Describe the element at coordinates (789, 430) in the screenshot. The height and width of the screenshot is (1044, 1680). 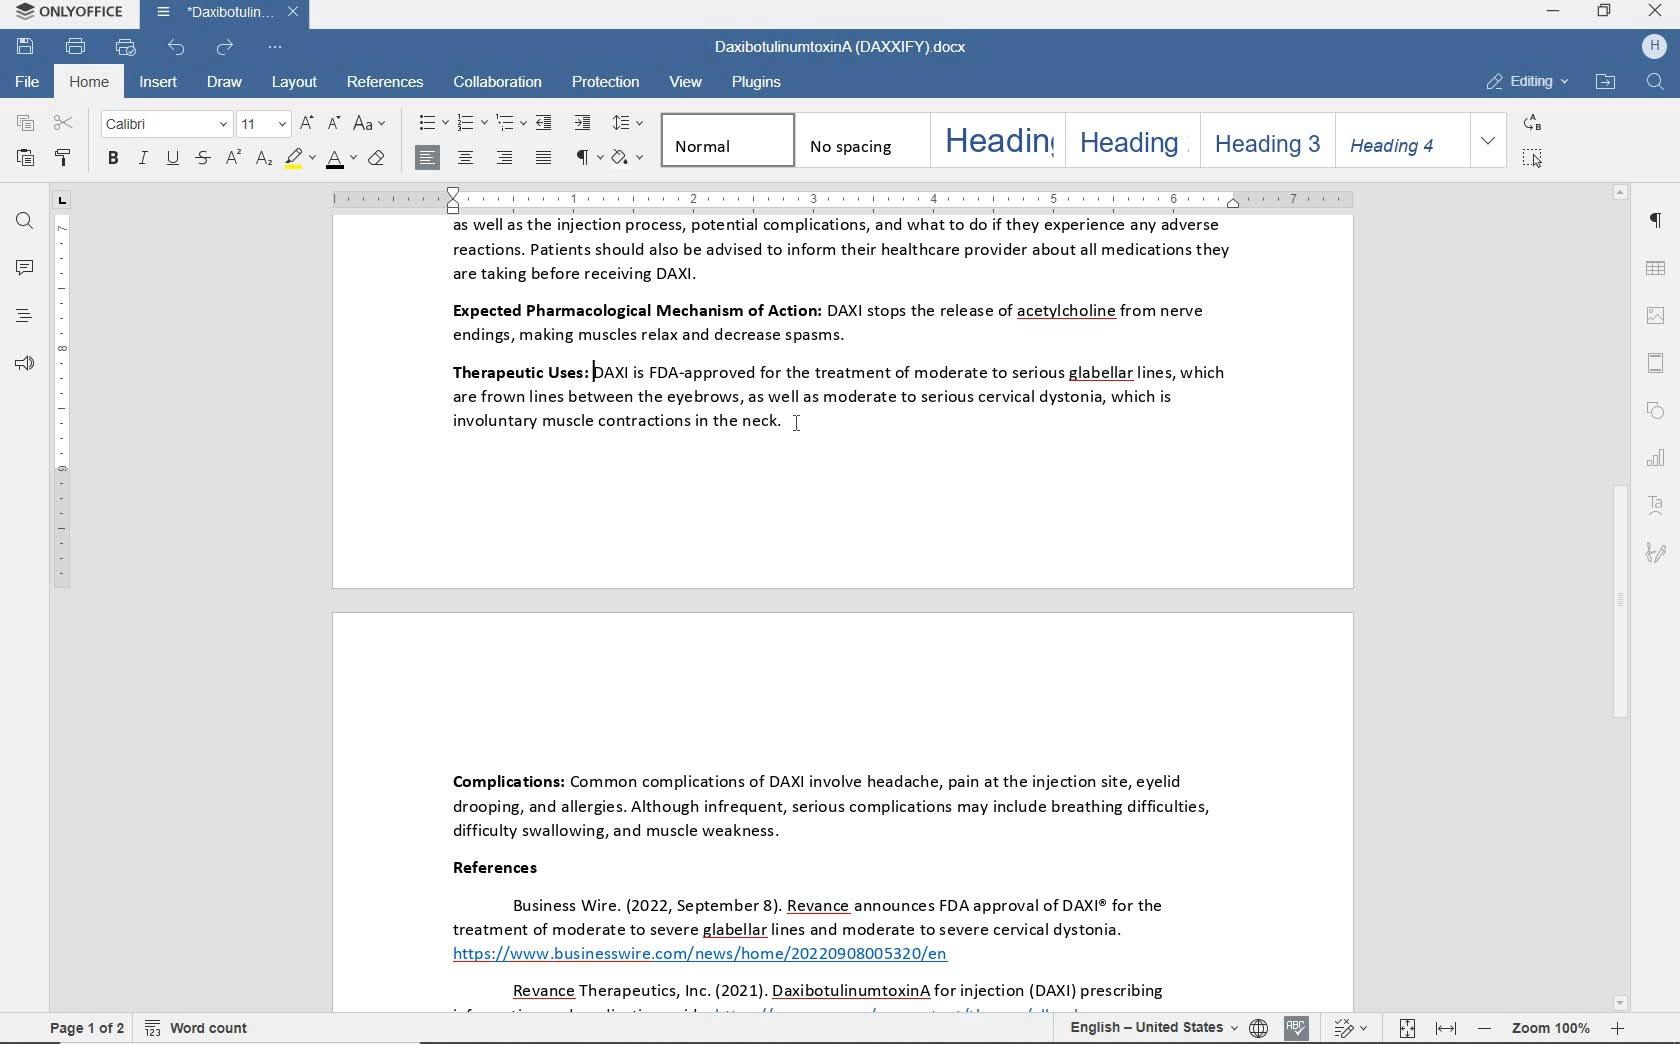
I see `text cursor` at that location.